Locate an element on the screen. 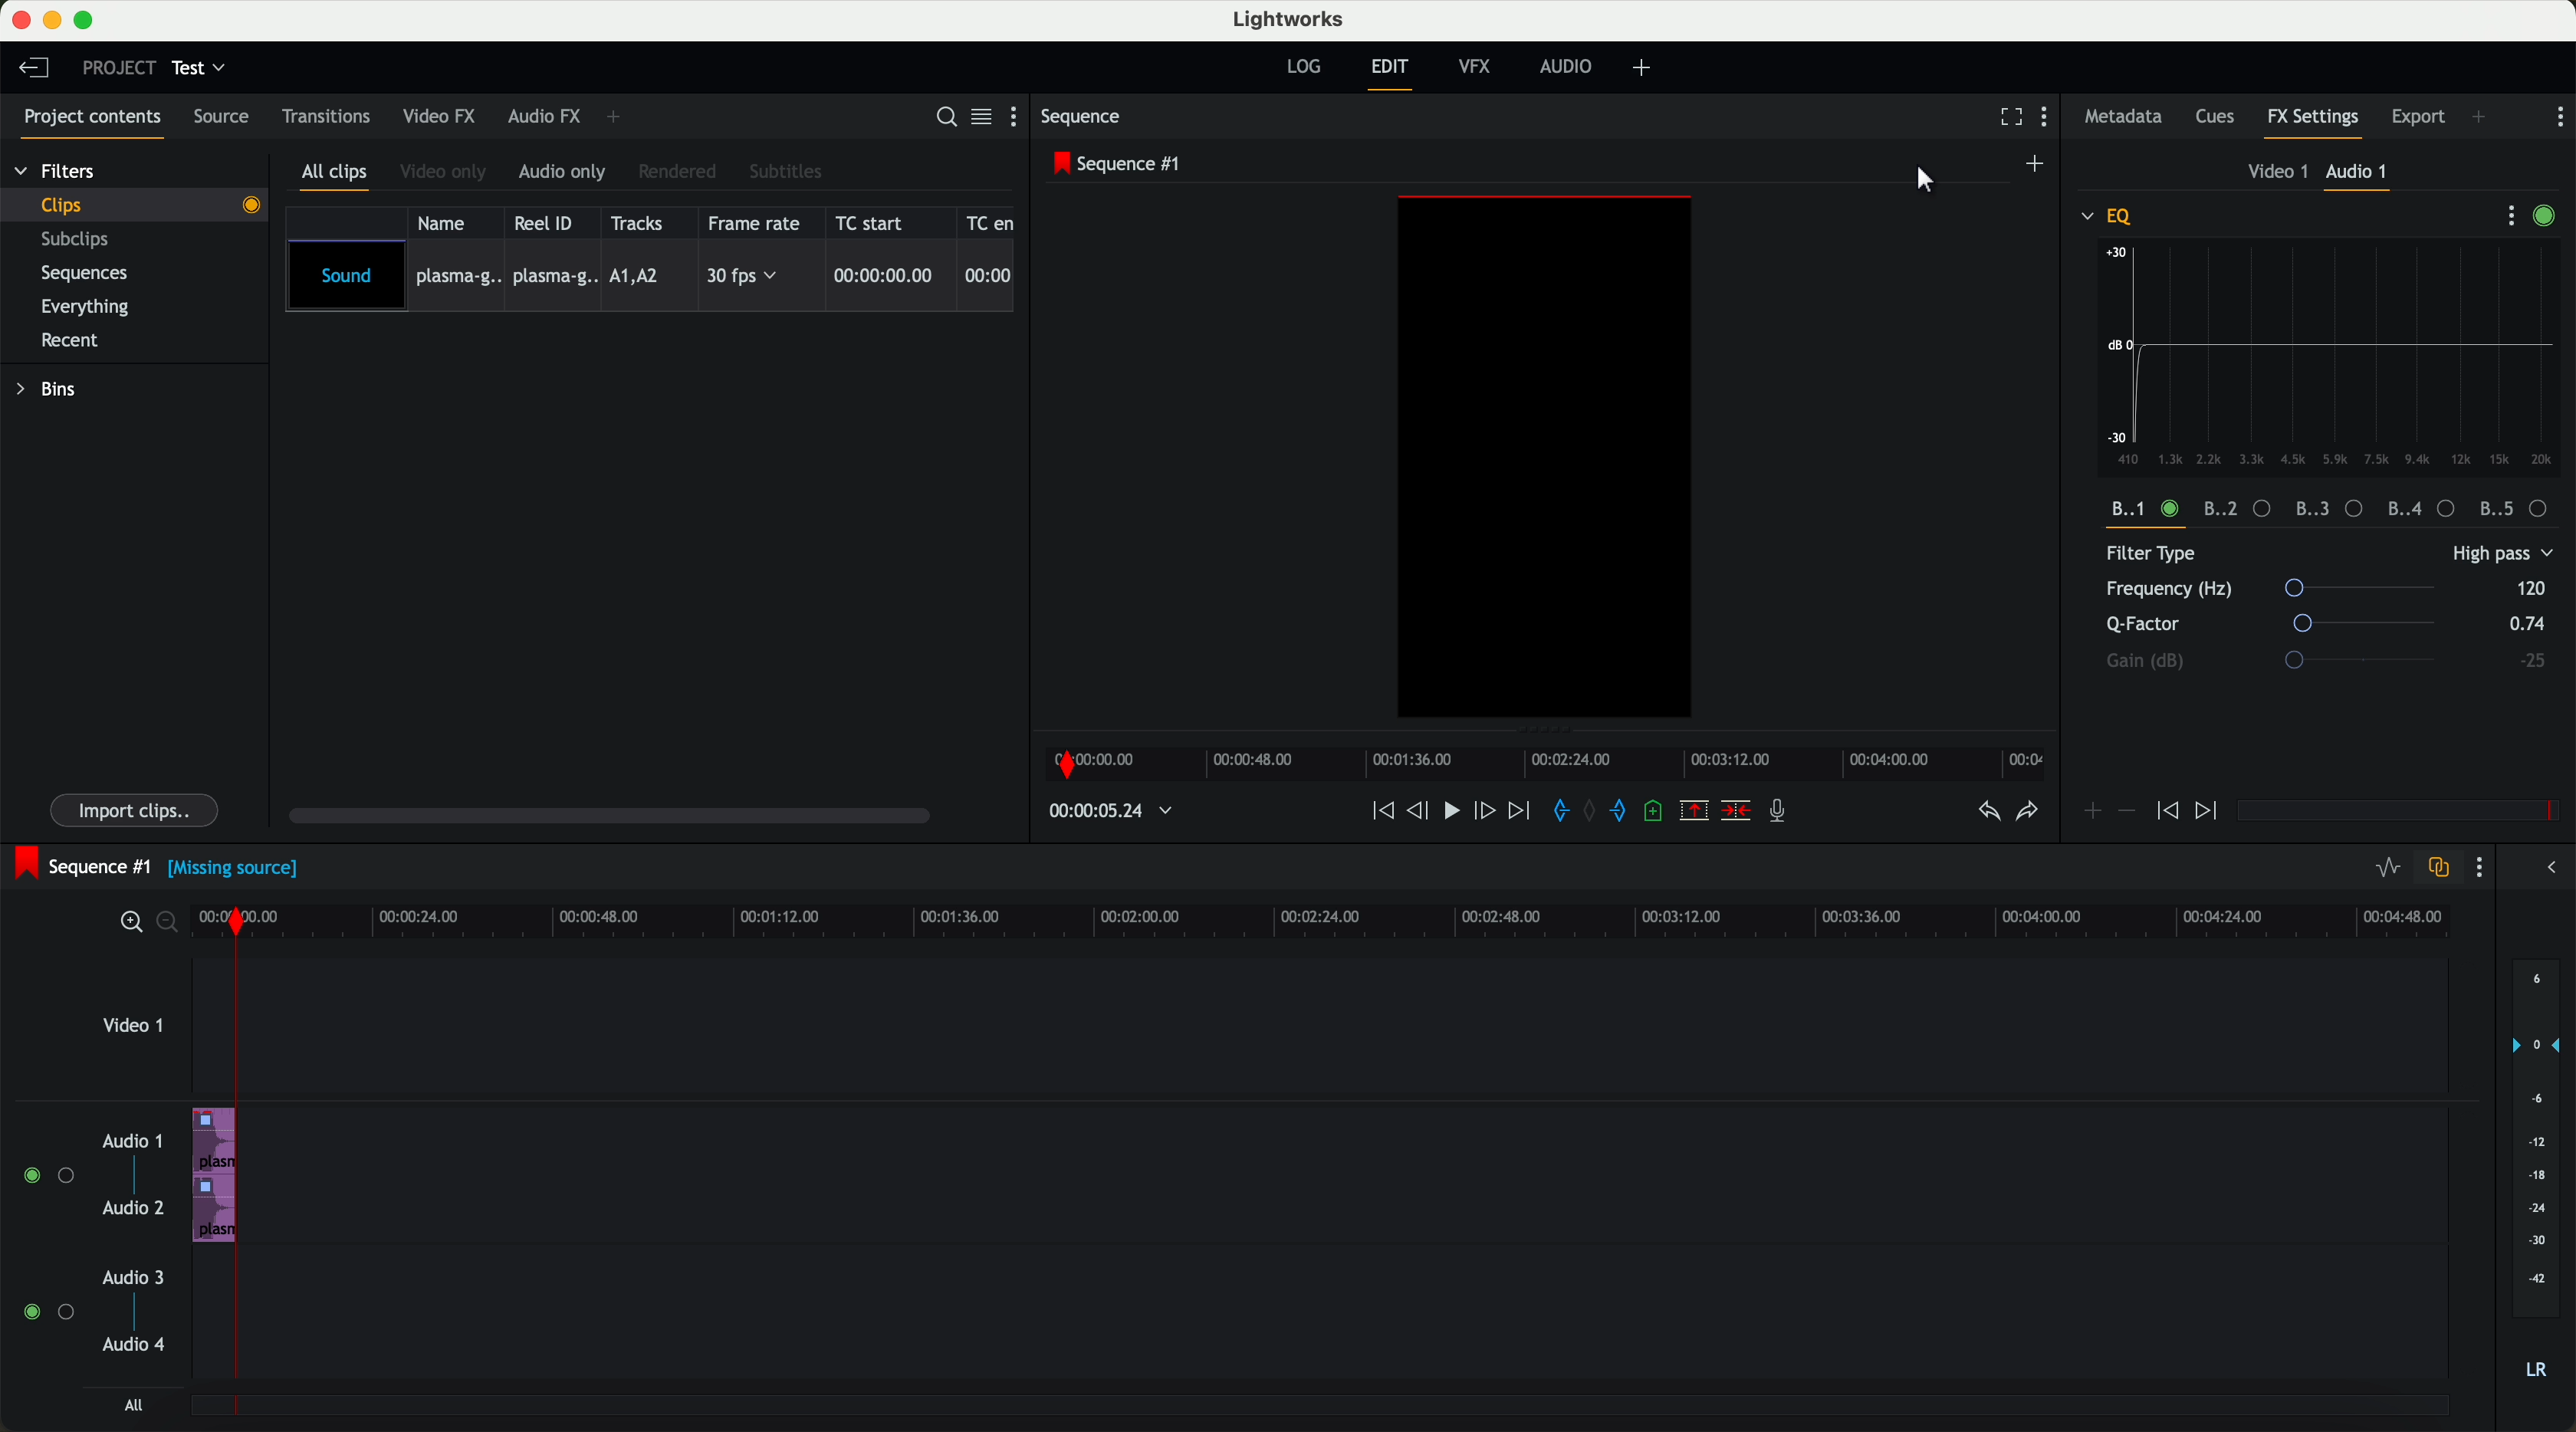 The height and width of the screenshot is (1432, 2576). audio 1 is located at coordinates (2360, 175).